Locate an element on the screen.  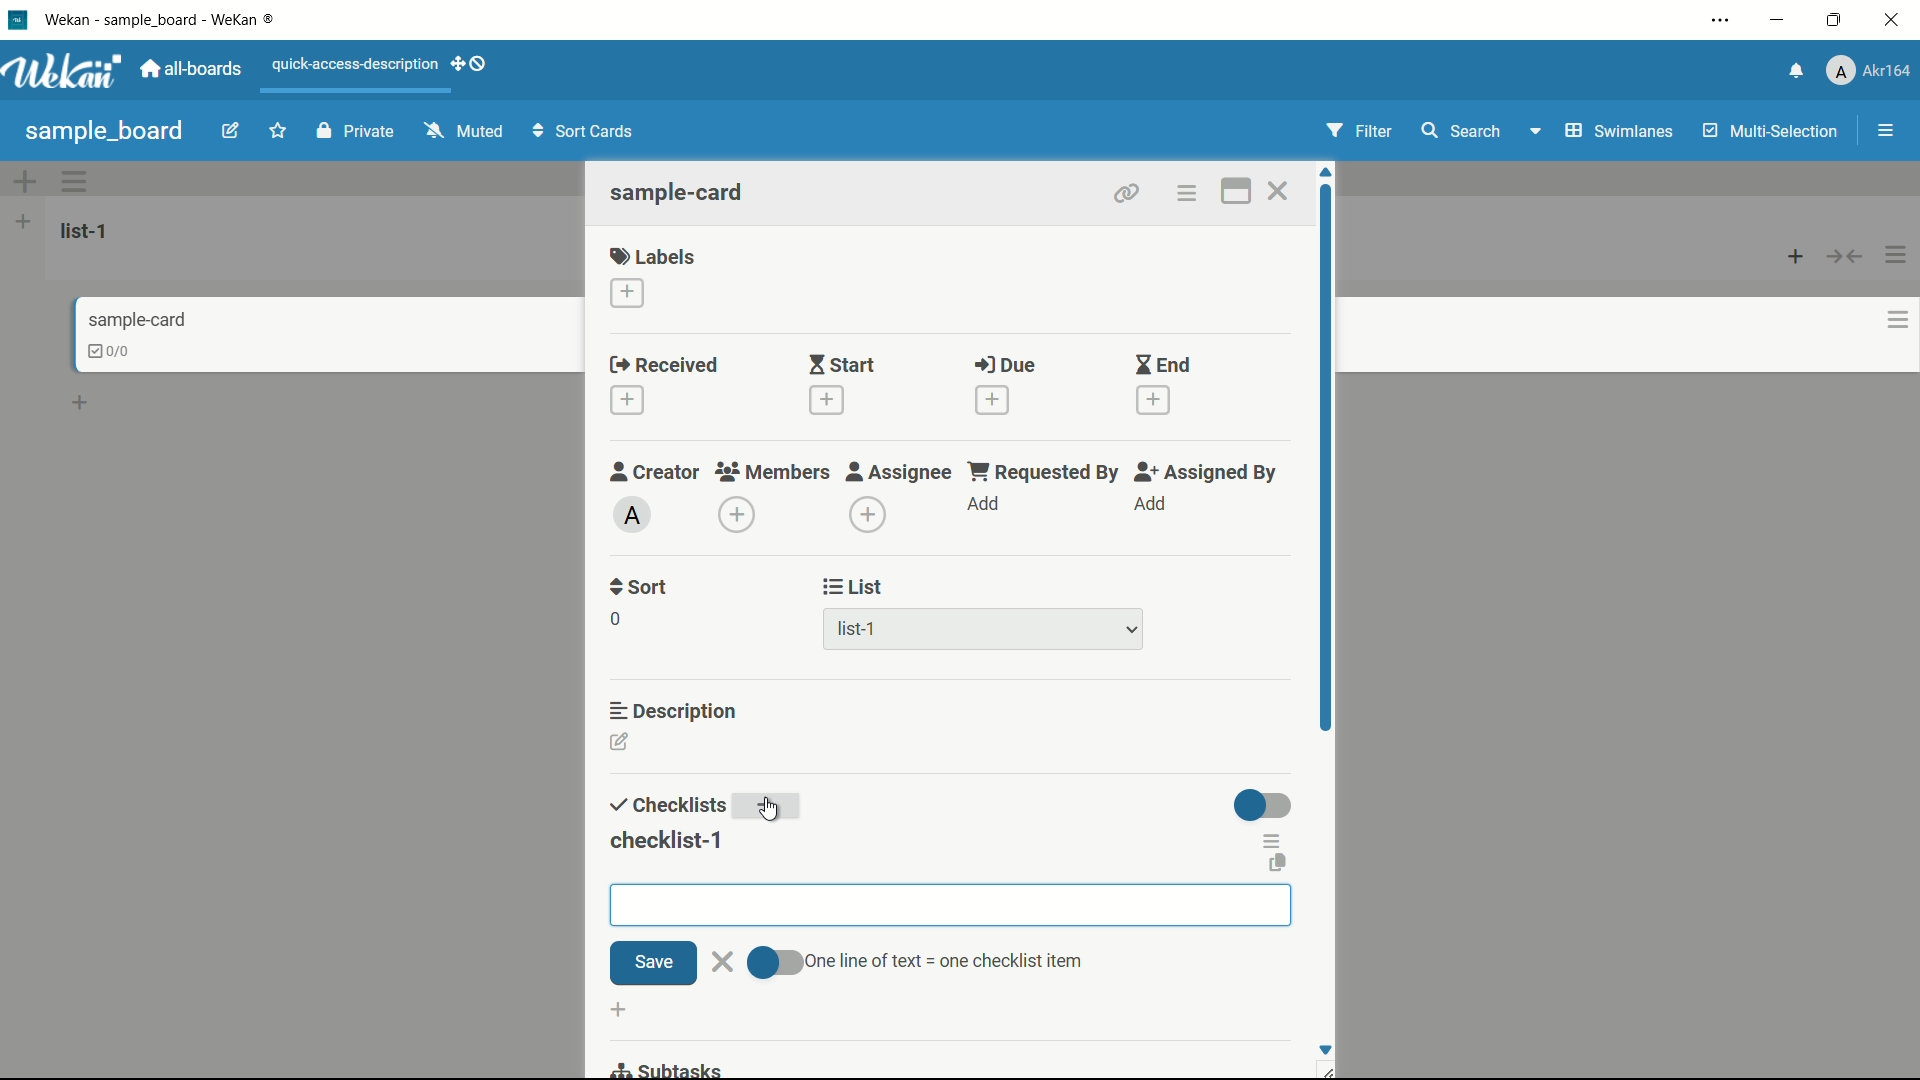
checklist-1 is located at coordinates (665, 841).